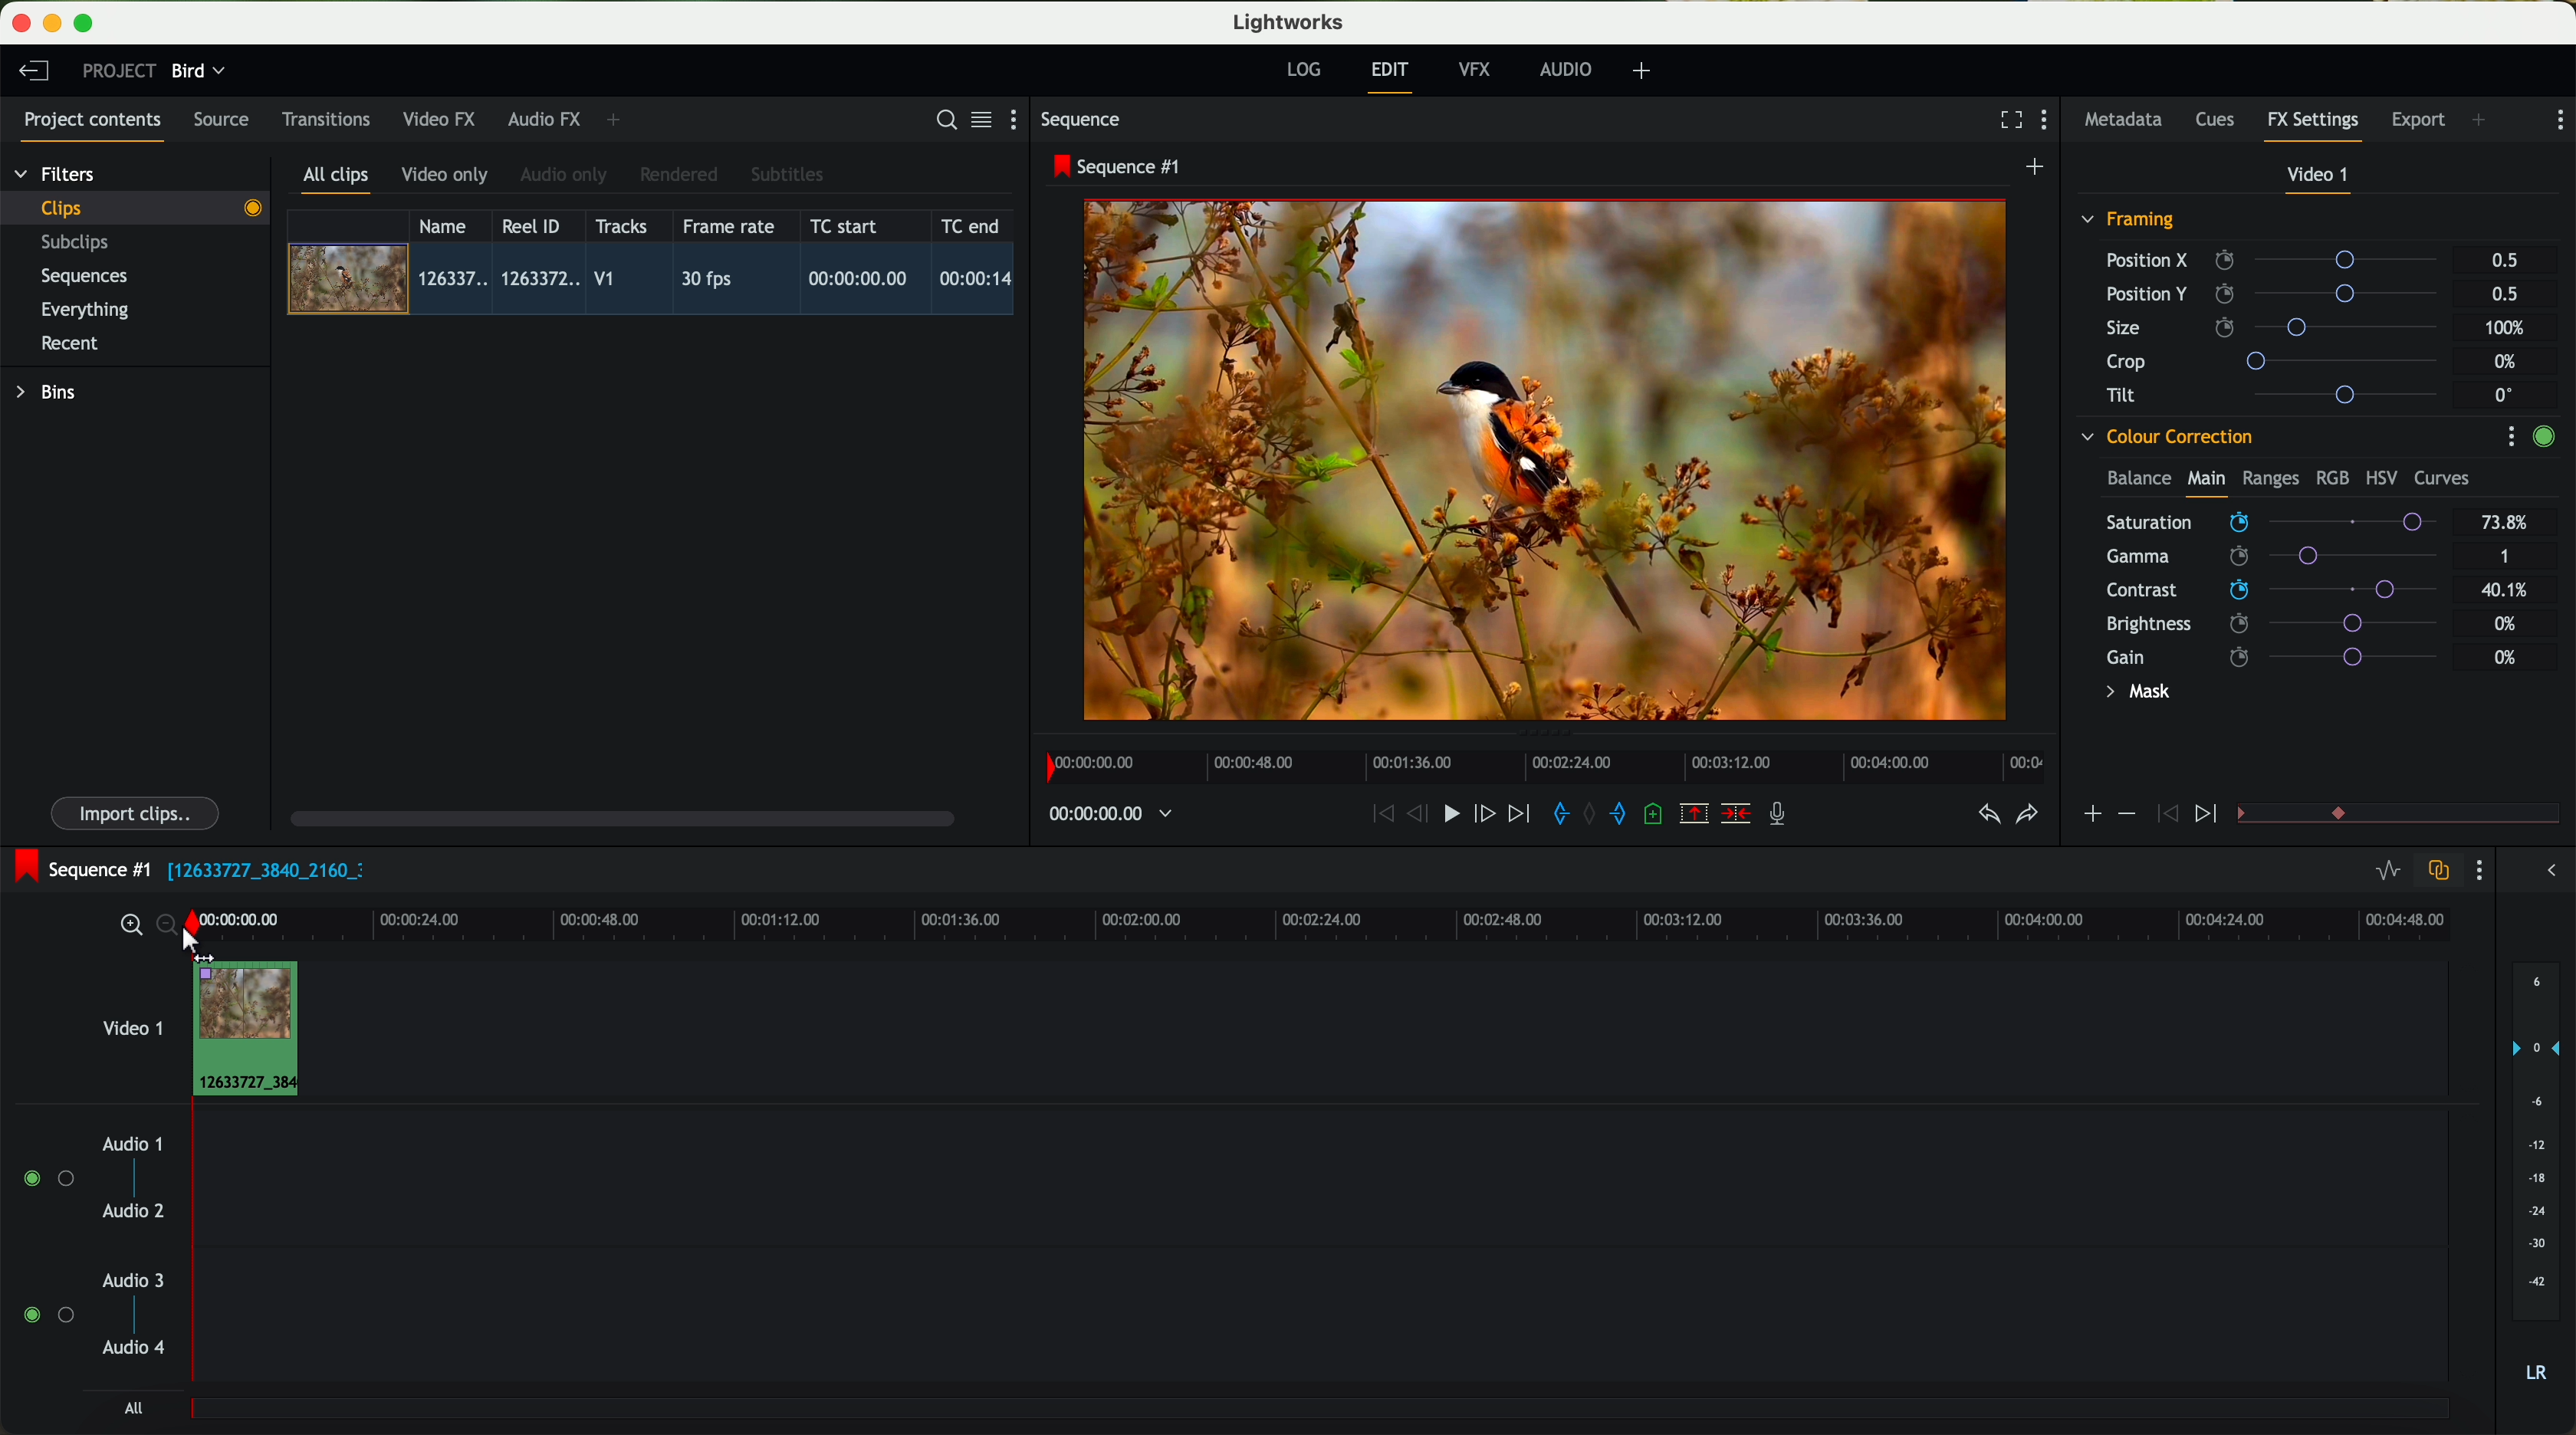 The image size is (2576, 1435). What do you see at coordinates (1555, 817) in the screenshot?
I see `add 'in' mark` at bounding box center [1555, 817].